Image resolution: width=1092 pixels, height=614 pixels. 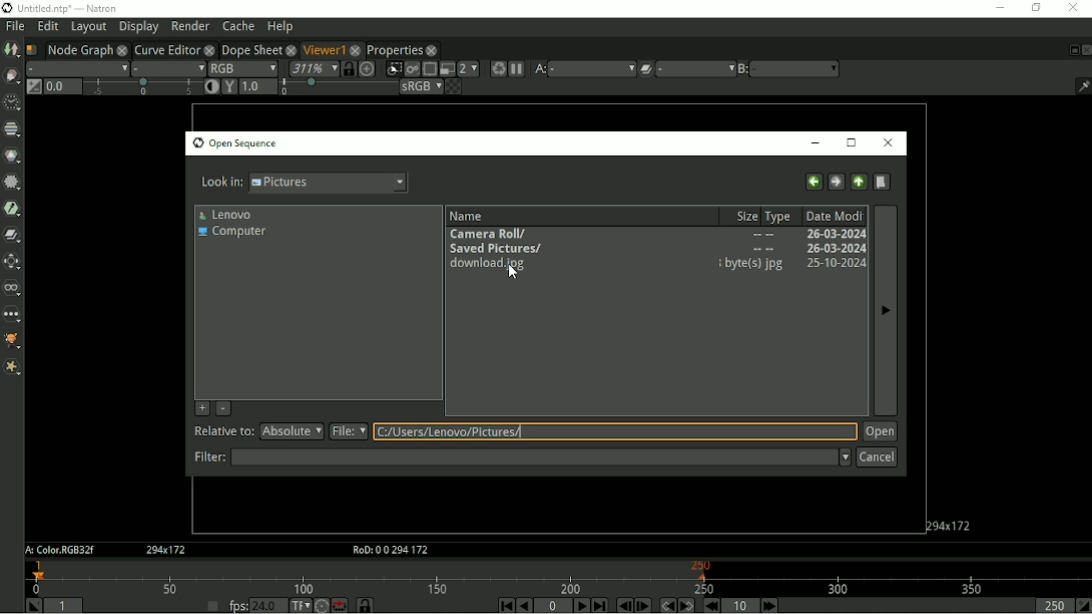 I want to click on absolute, so click(x=291, y=431).